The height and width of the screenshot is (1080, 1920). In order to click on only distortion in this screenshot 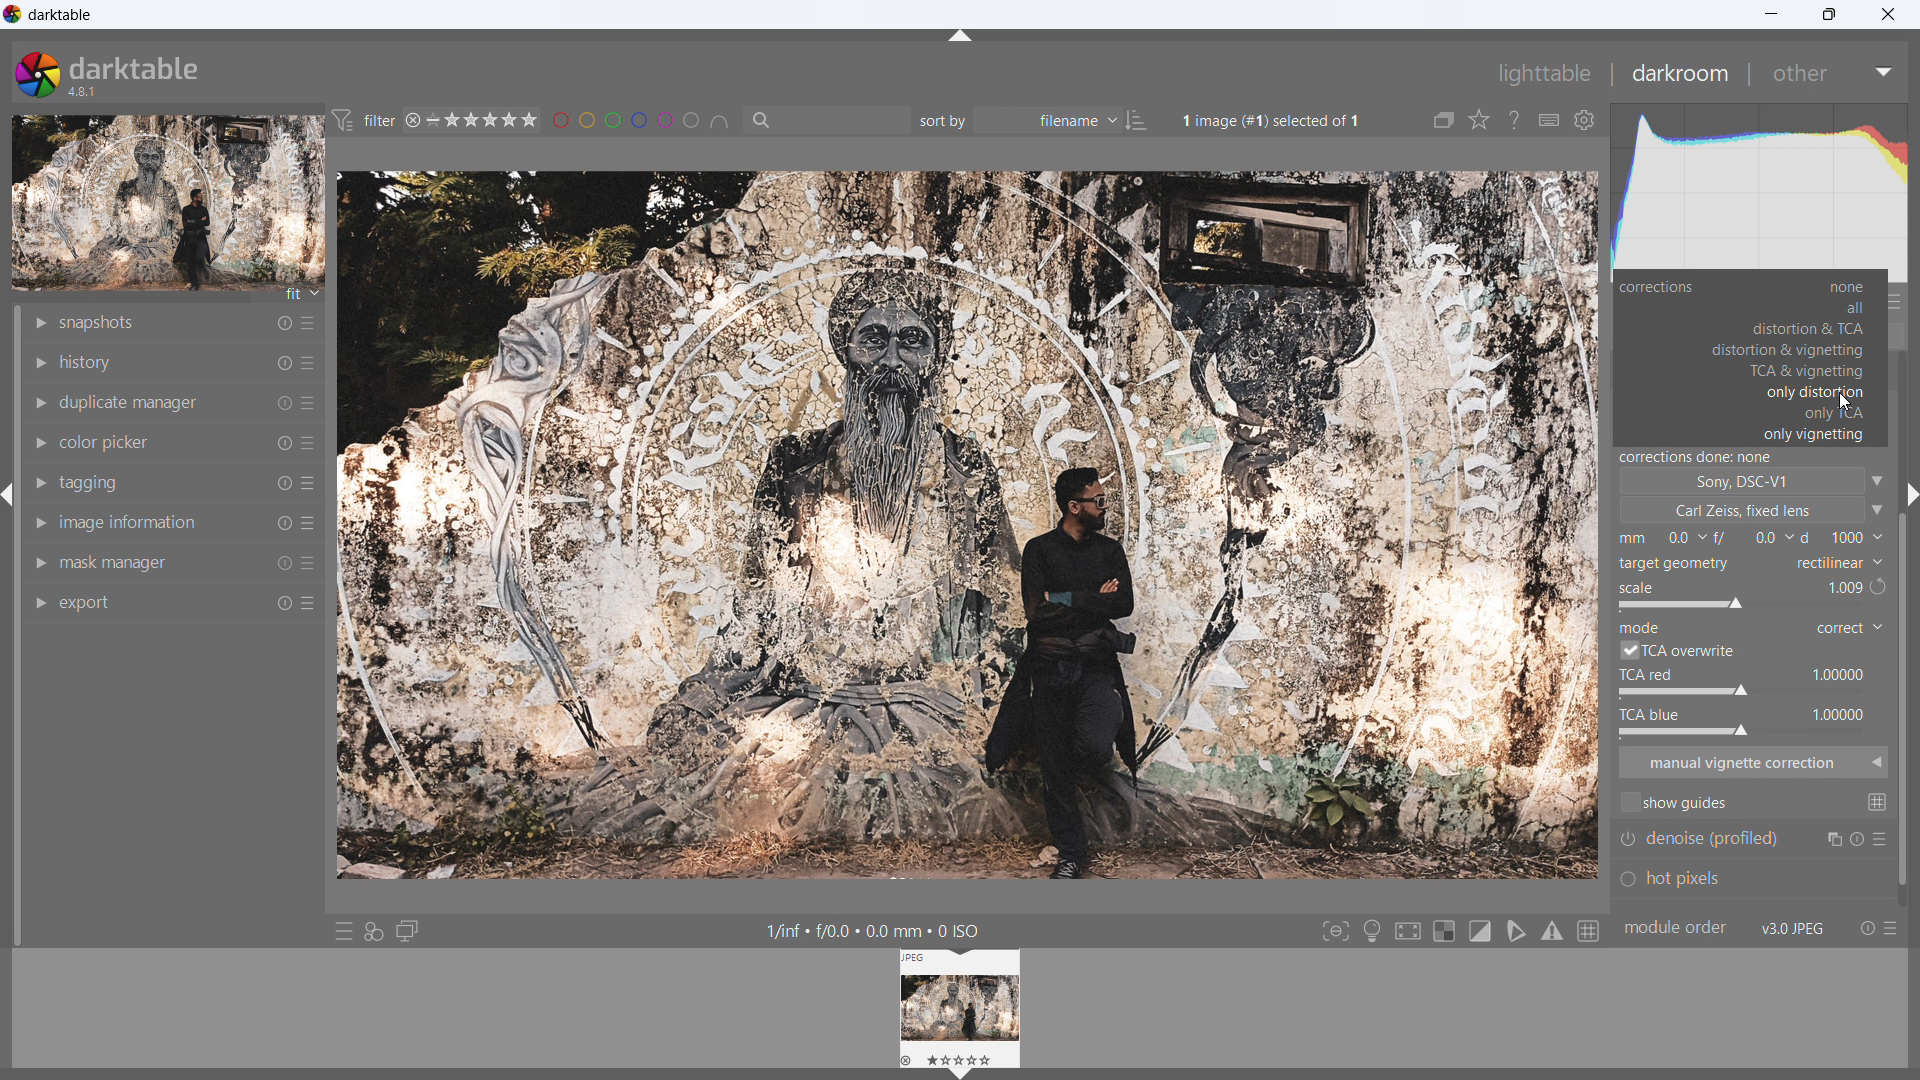, I will do `click(1792, 393)`.